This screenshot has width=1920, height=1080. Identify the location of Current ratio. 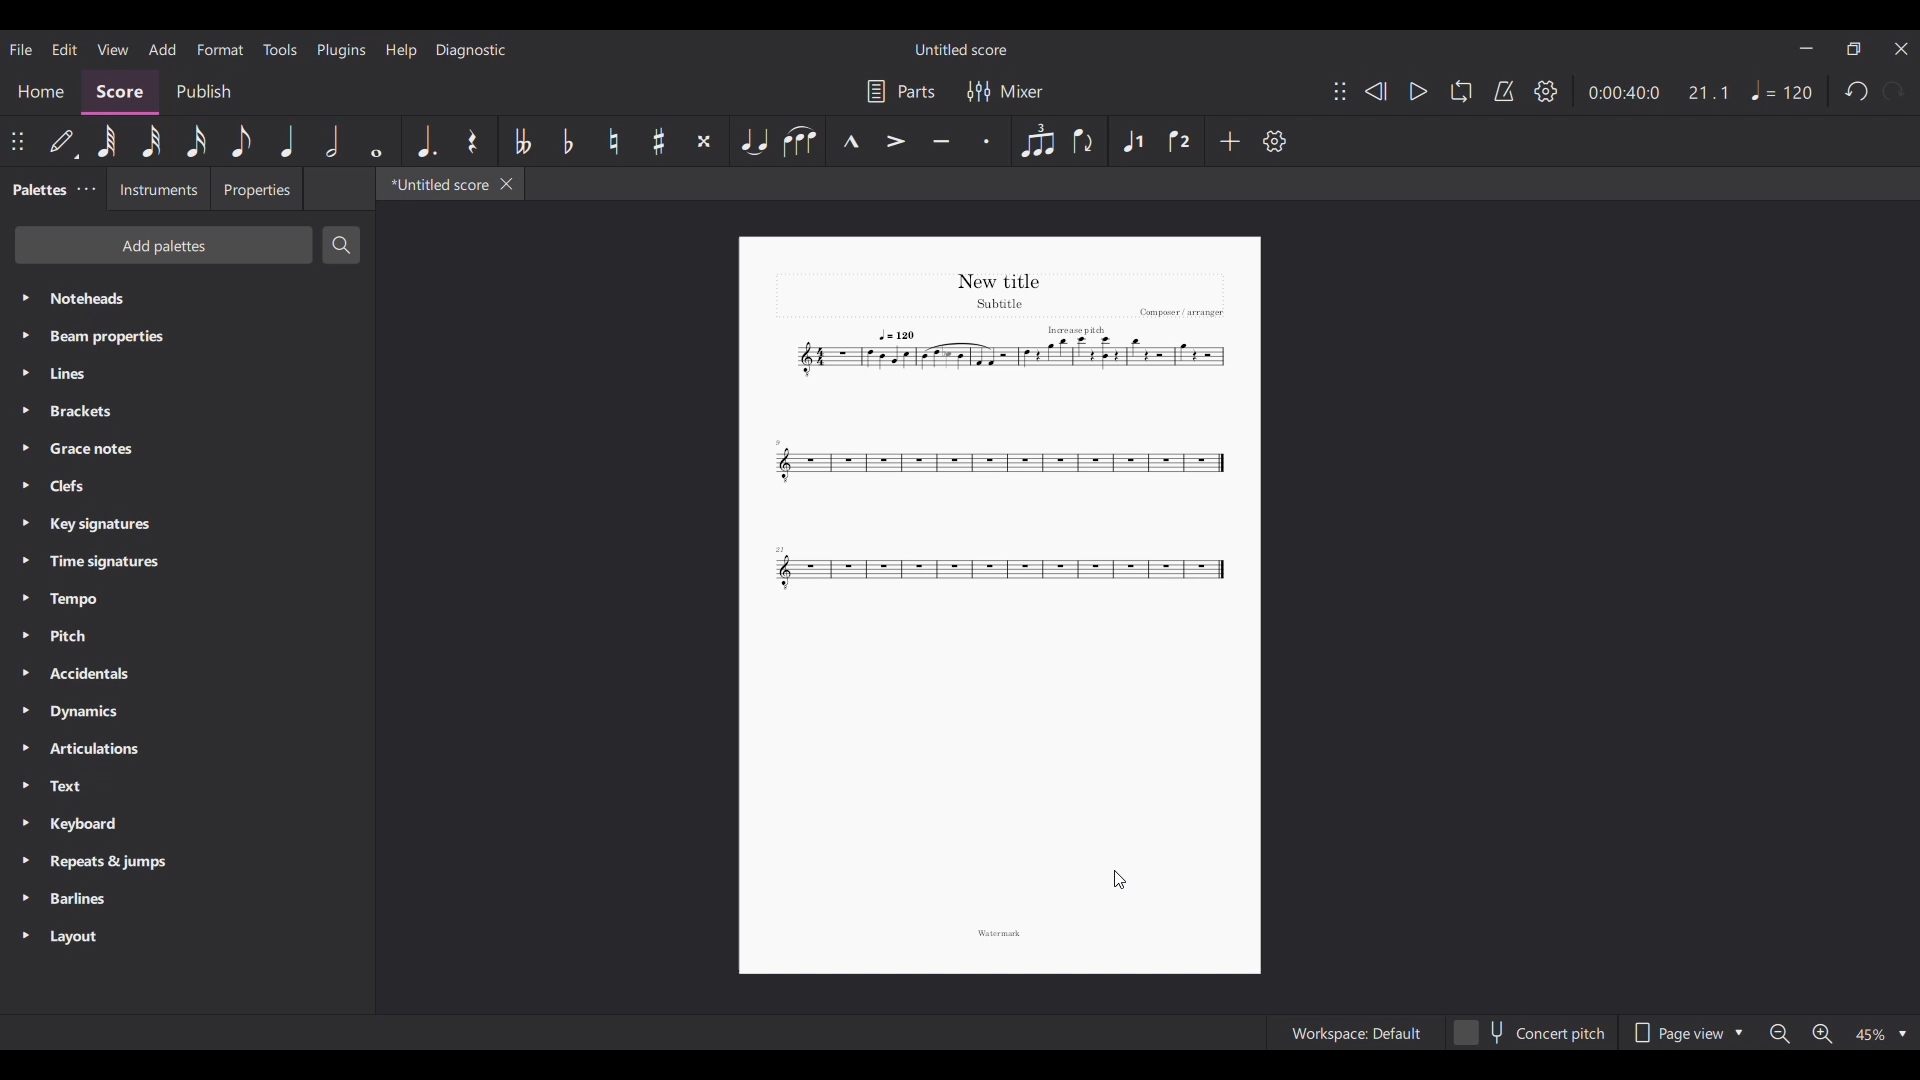
(1708, 92).